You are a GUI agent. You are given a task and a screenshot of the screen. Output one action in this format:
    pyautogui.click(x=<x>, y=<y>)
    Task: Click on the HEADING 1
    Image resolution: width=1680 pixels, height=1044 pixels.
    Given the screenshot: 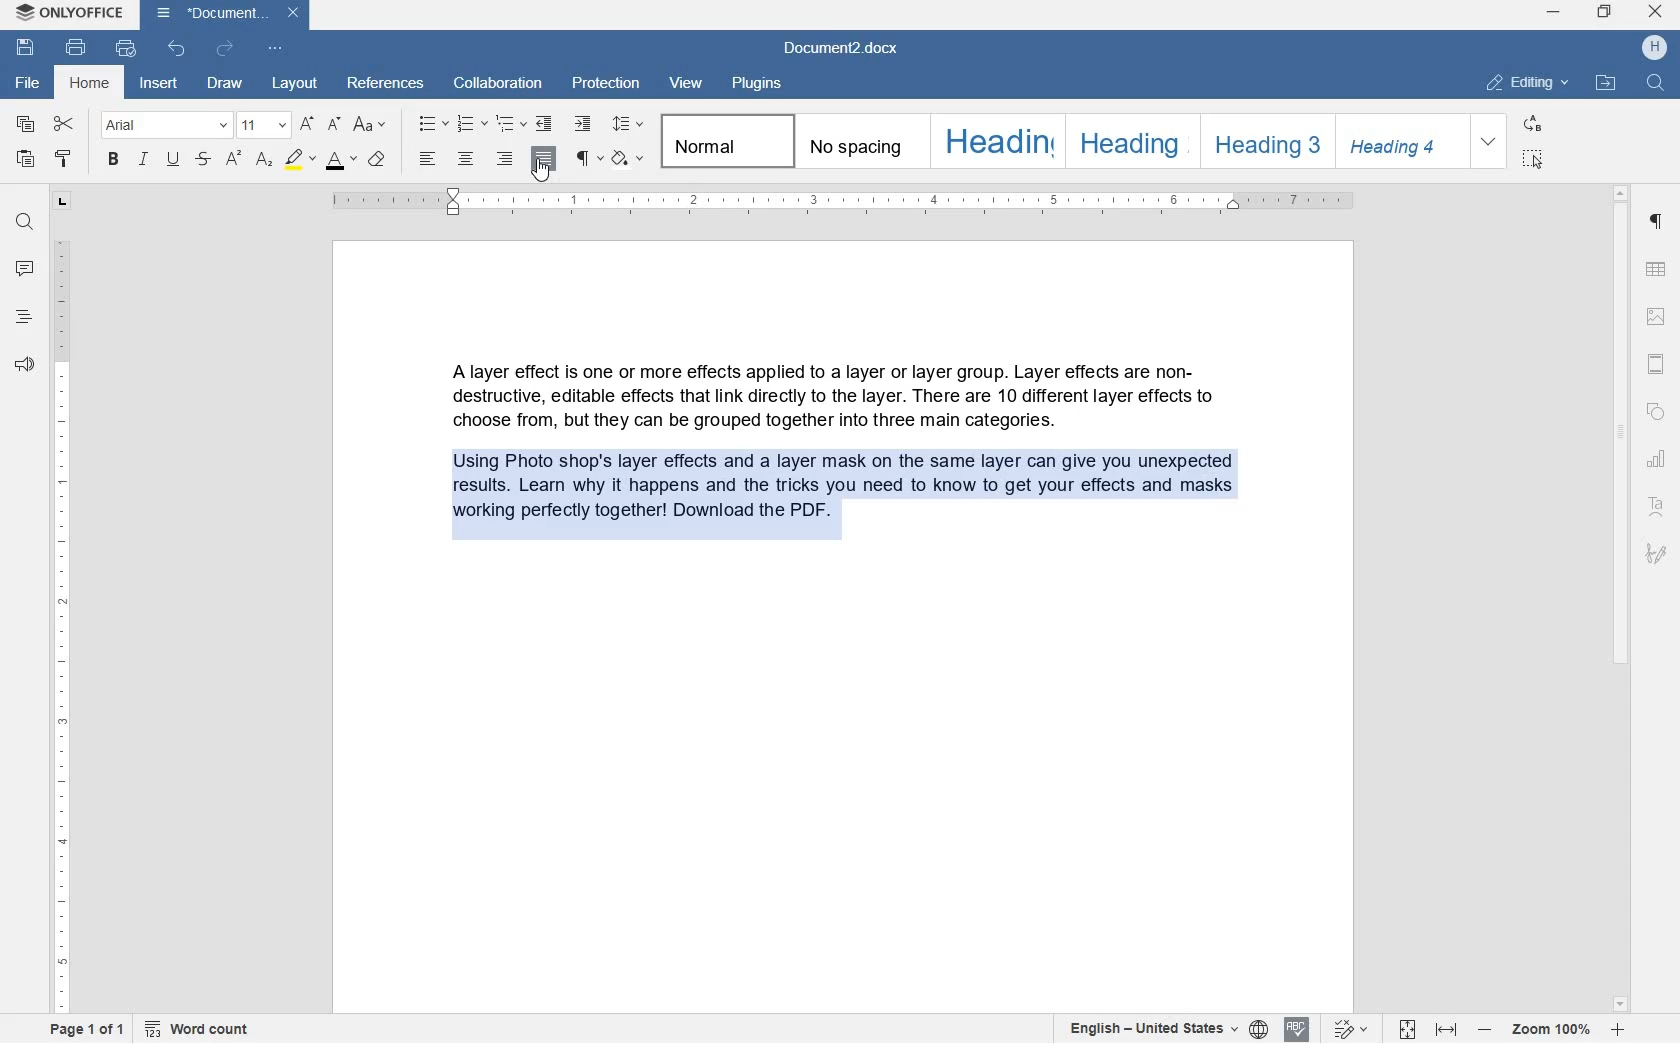 What is the action you would take?
    pyautogui.click(x=995, y=142)
    